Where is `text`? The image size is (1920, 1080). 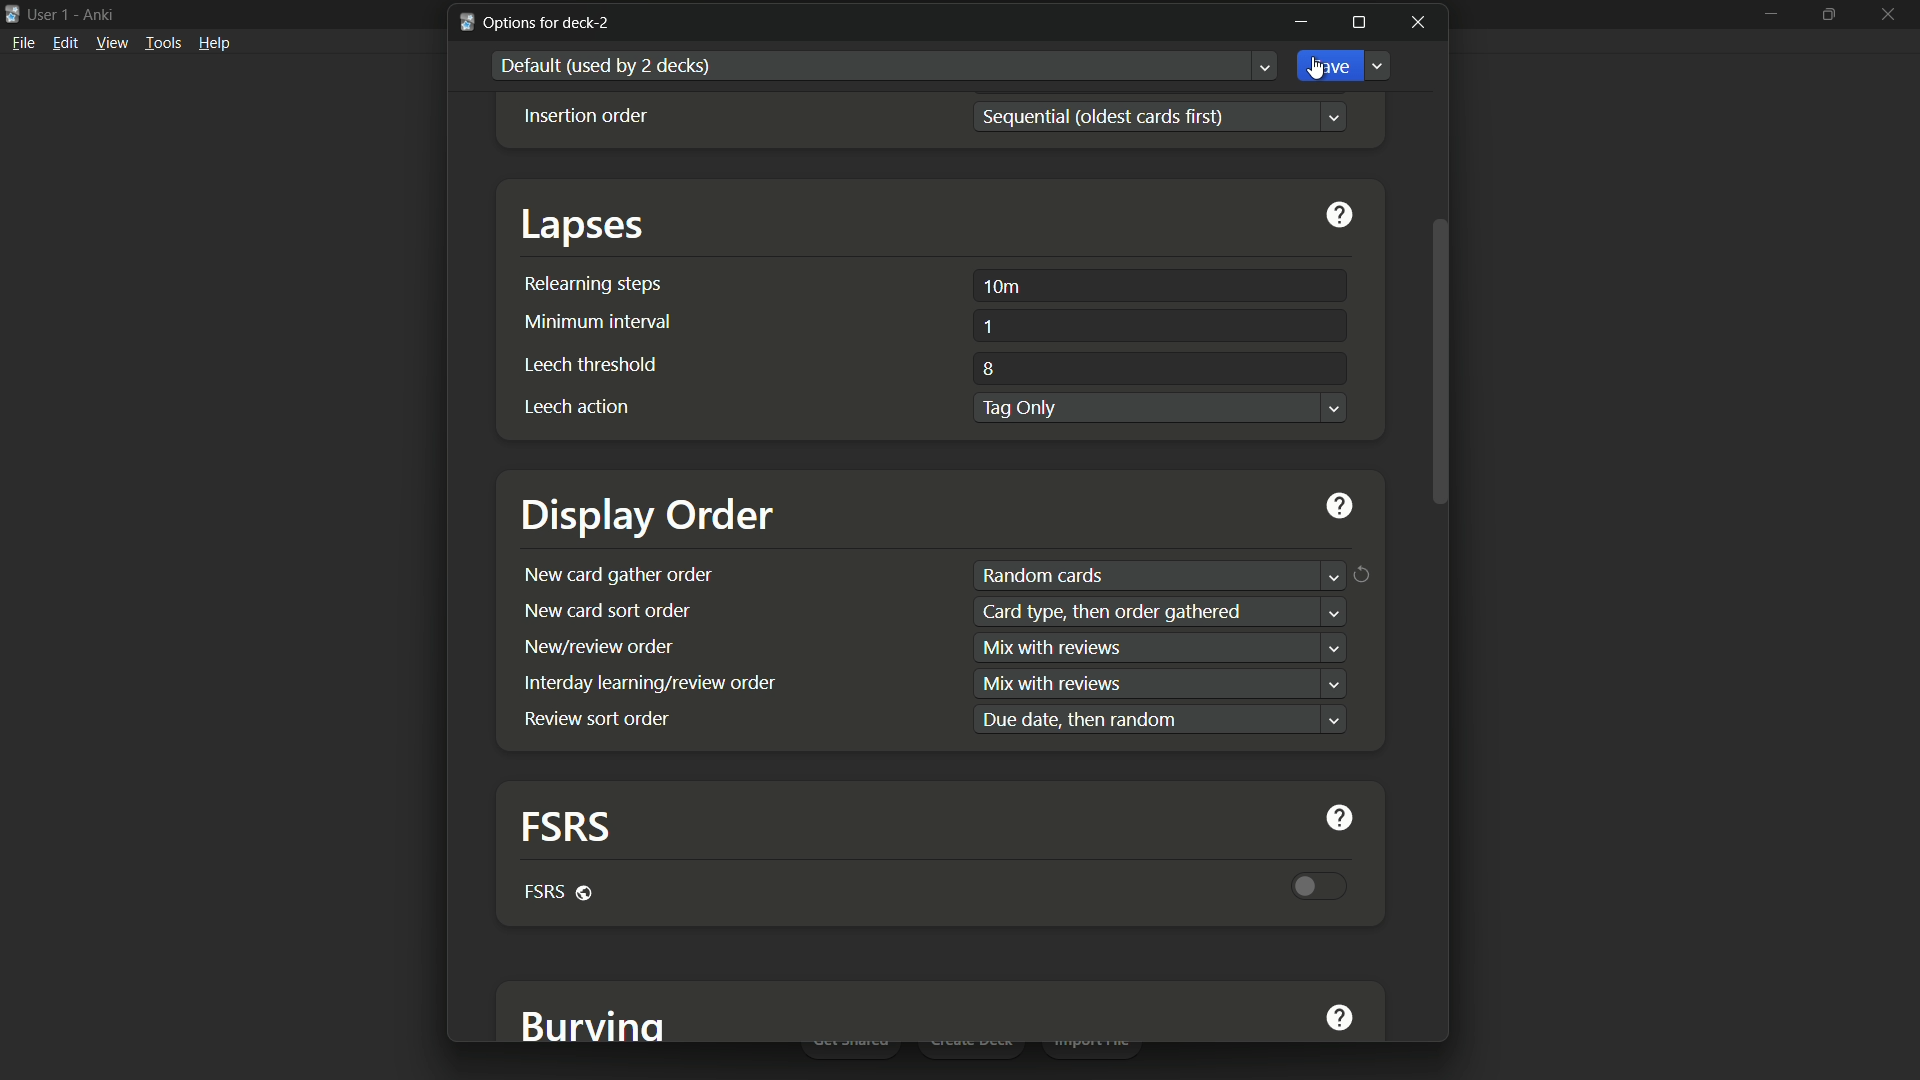
text is located at coordinates (1083, 718).